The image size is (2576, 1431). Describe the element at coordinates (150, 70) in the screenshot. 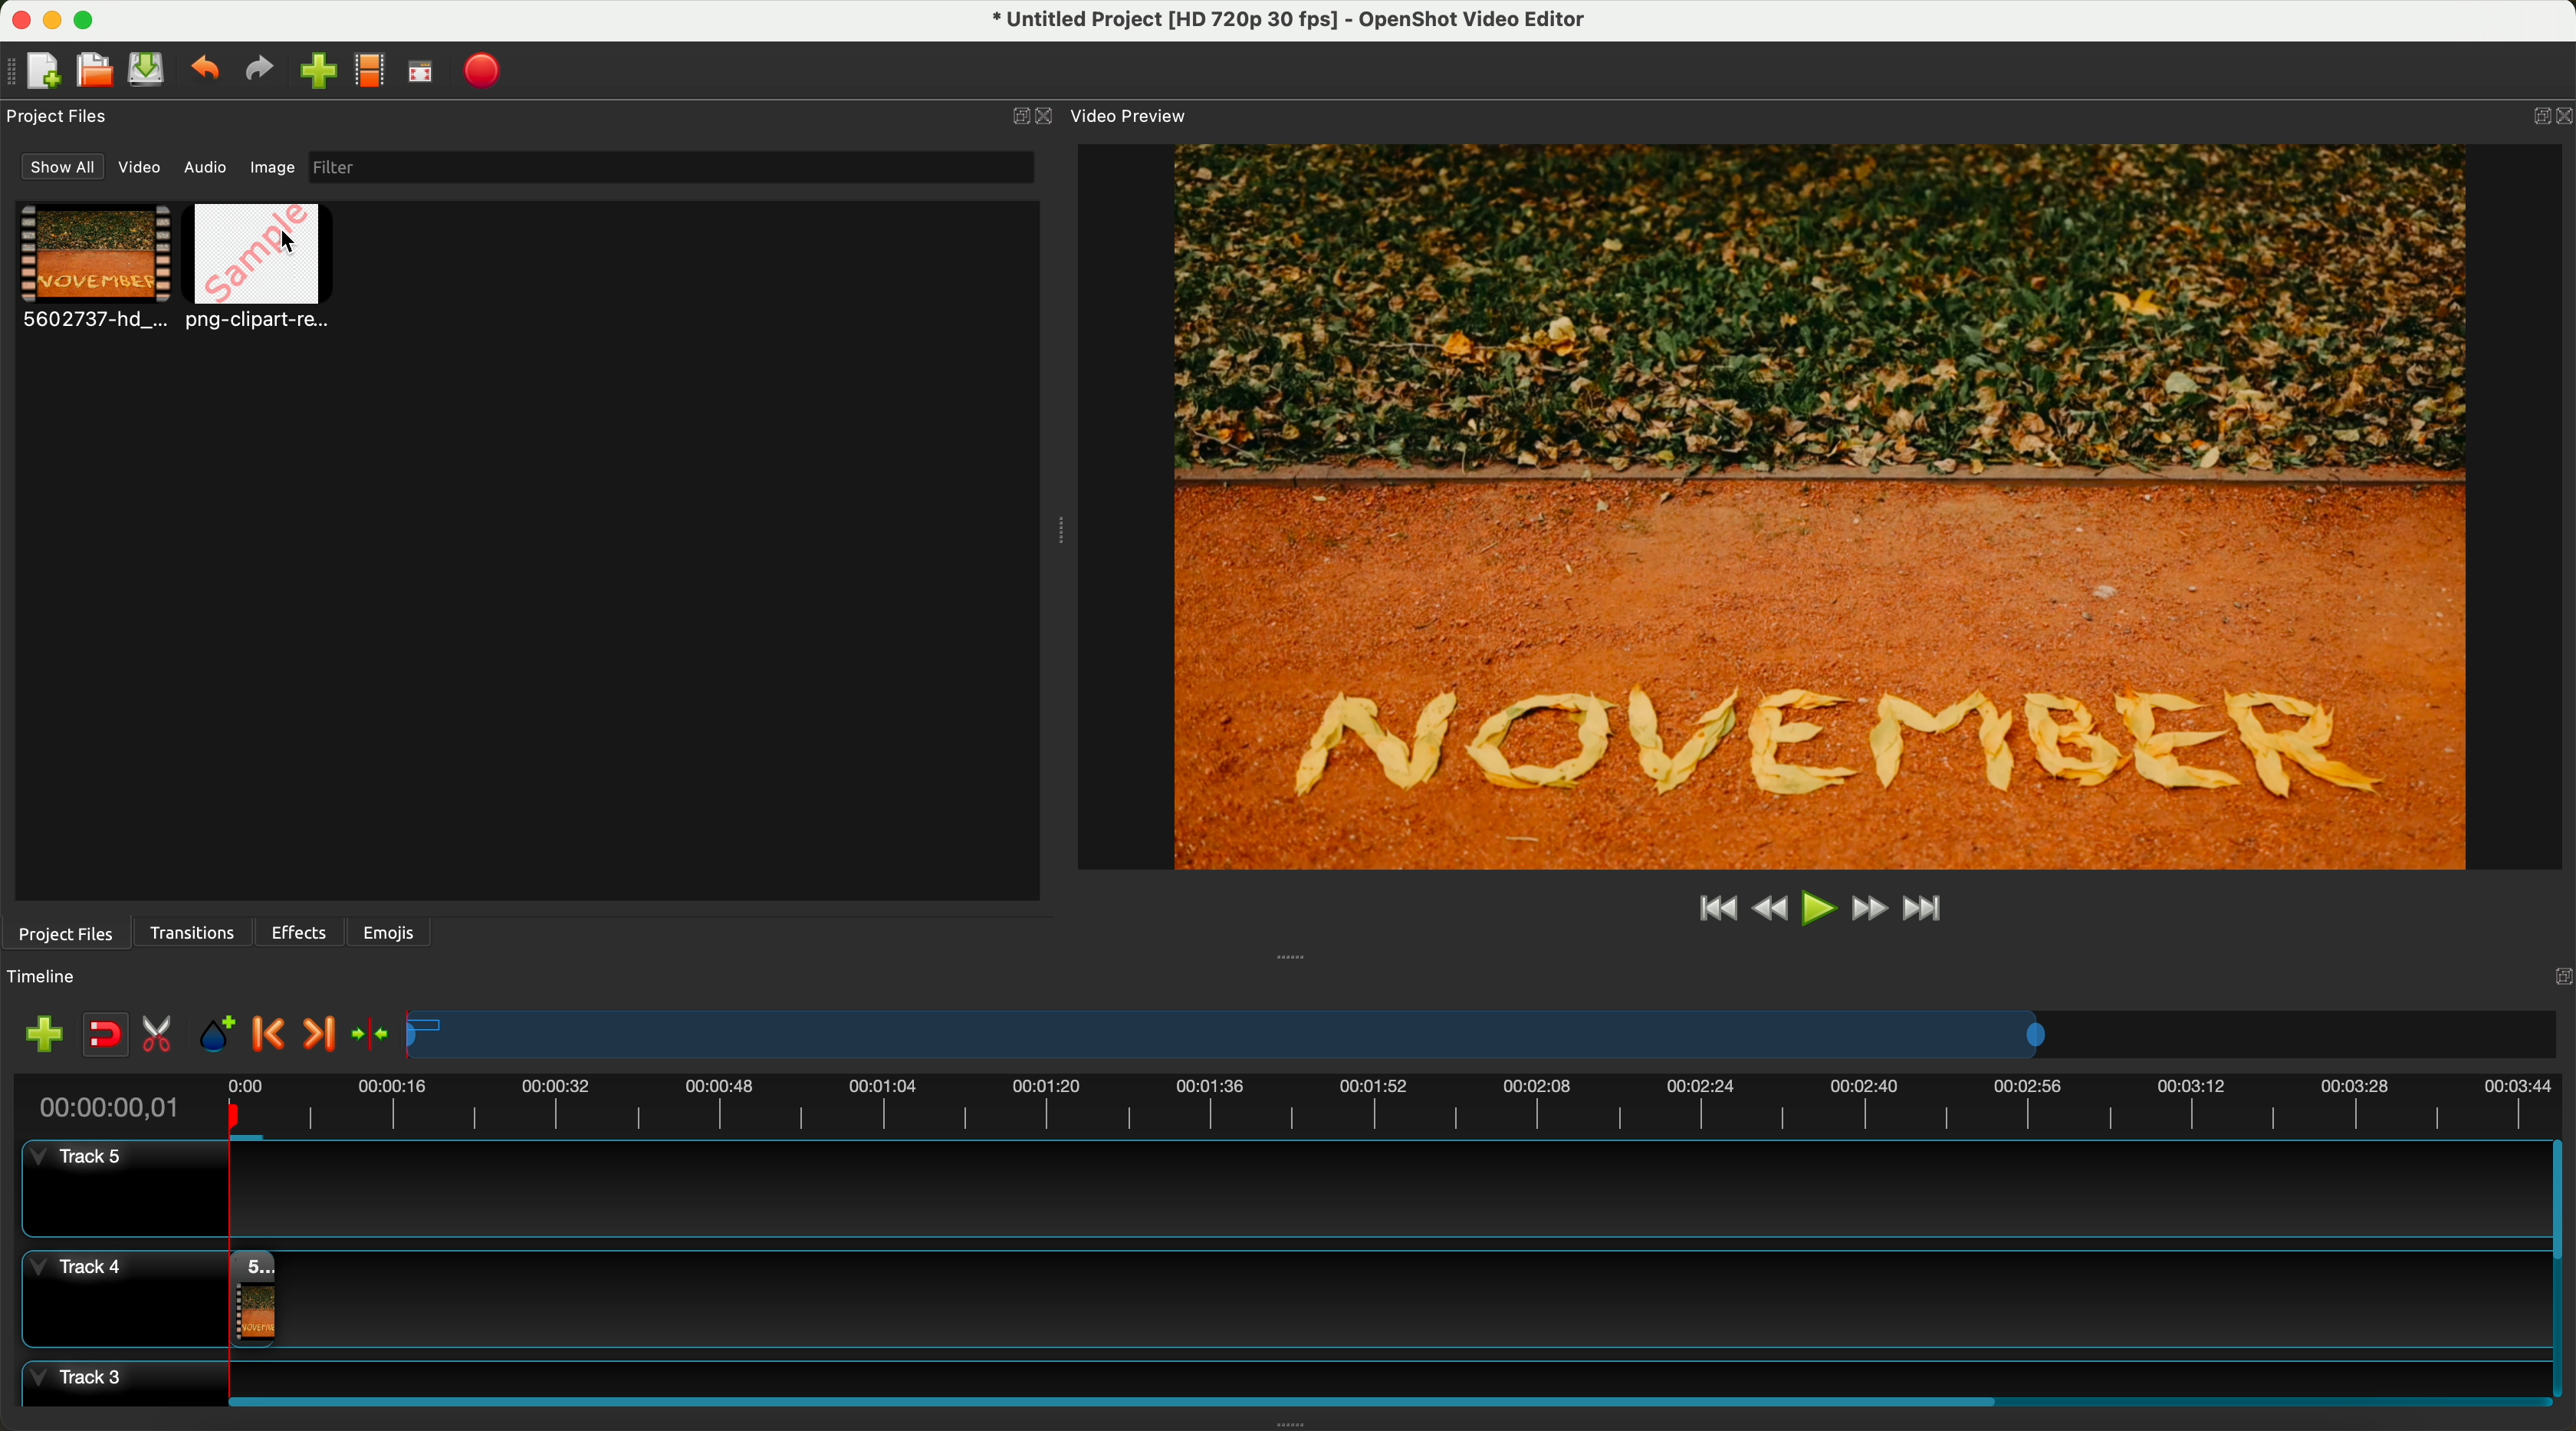

I see `save file` at that location.